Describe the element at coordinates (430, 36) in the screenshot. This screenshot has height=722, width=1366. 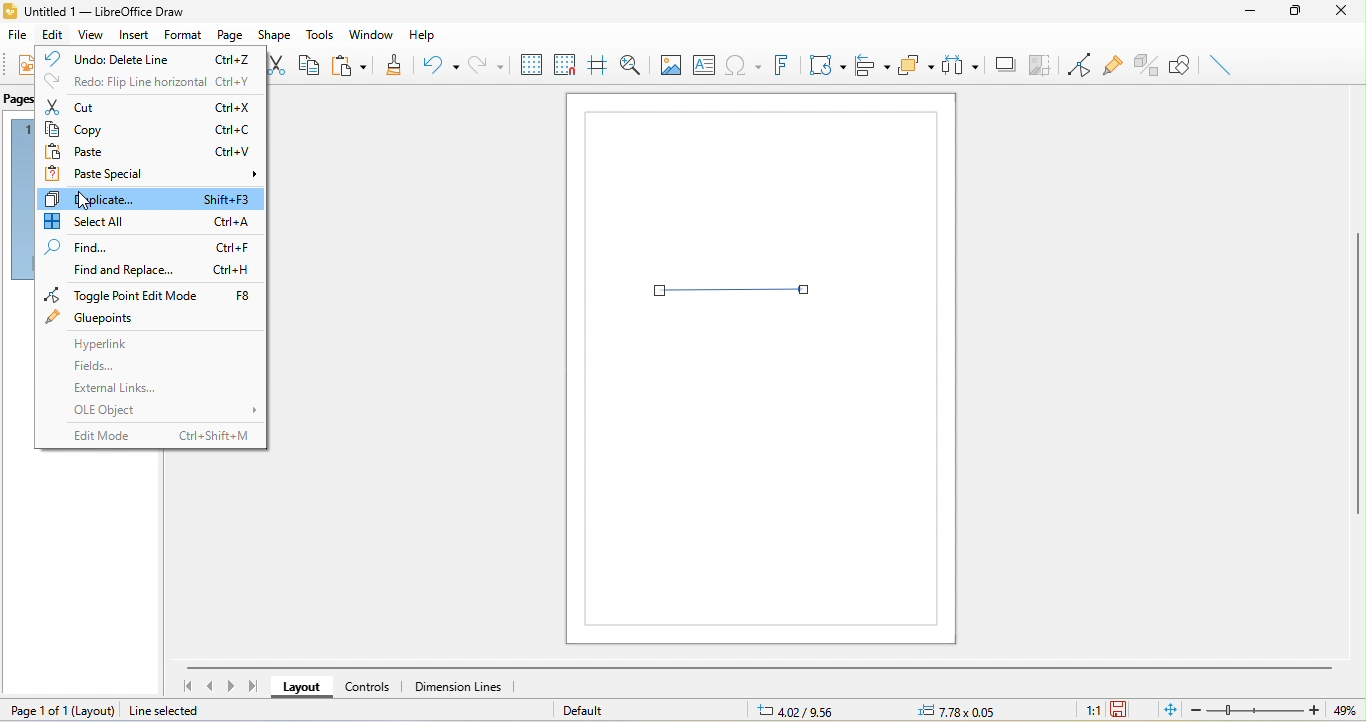
I see `help` at that location.